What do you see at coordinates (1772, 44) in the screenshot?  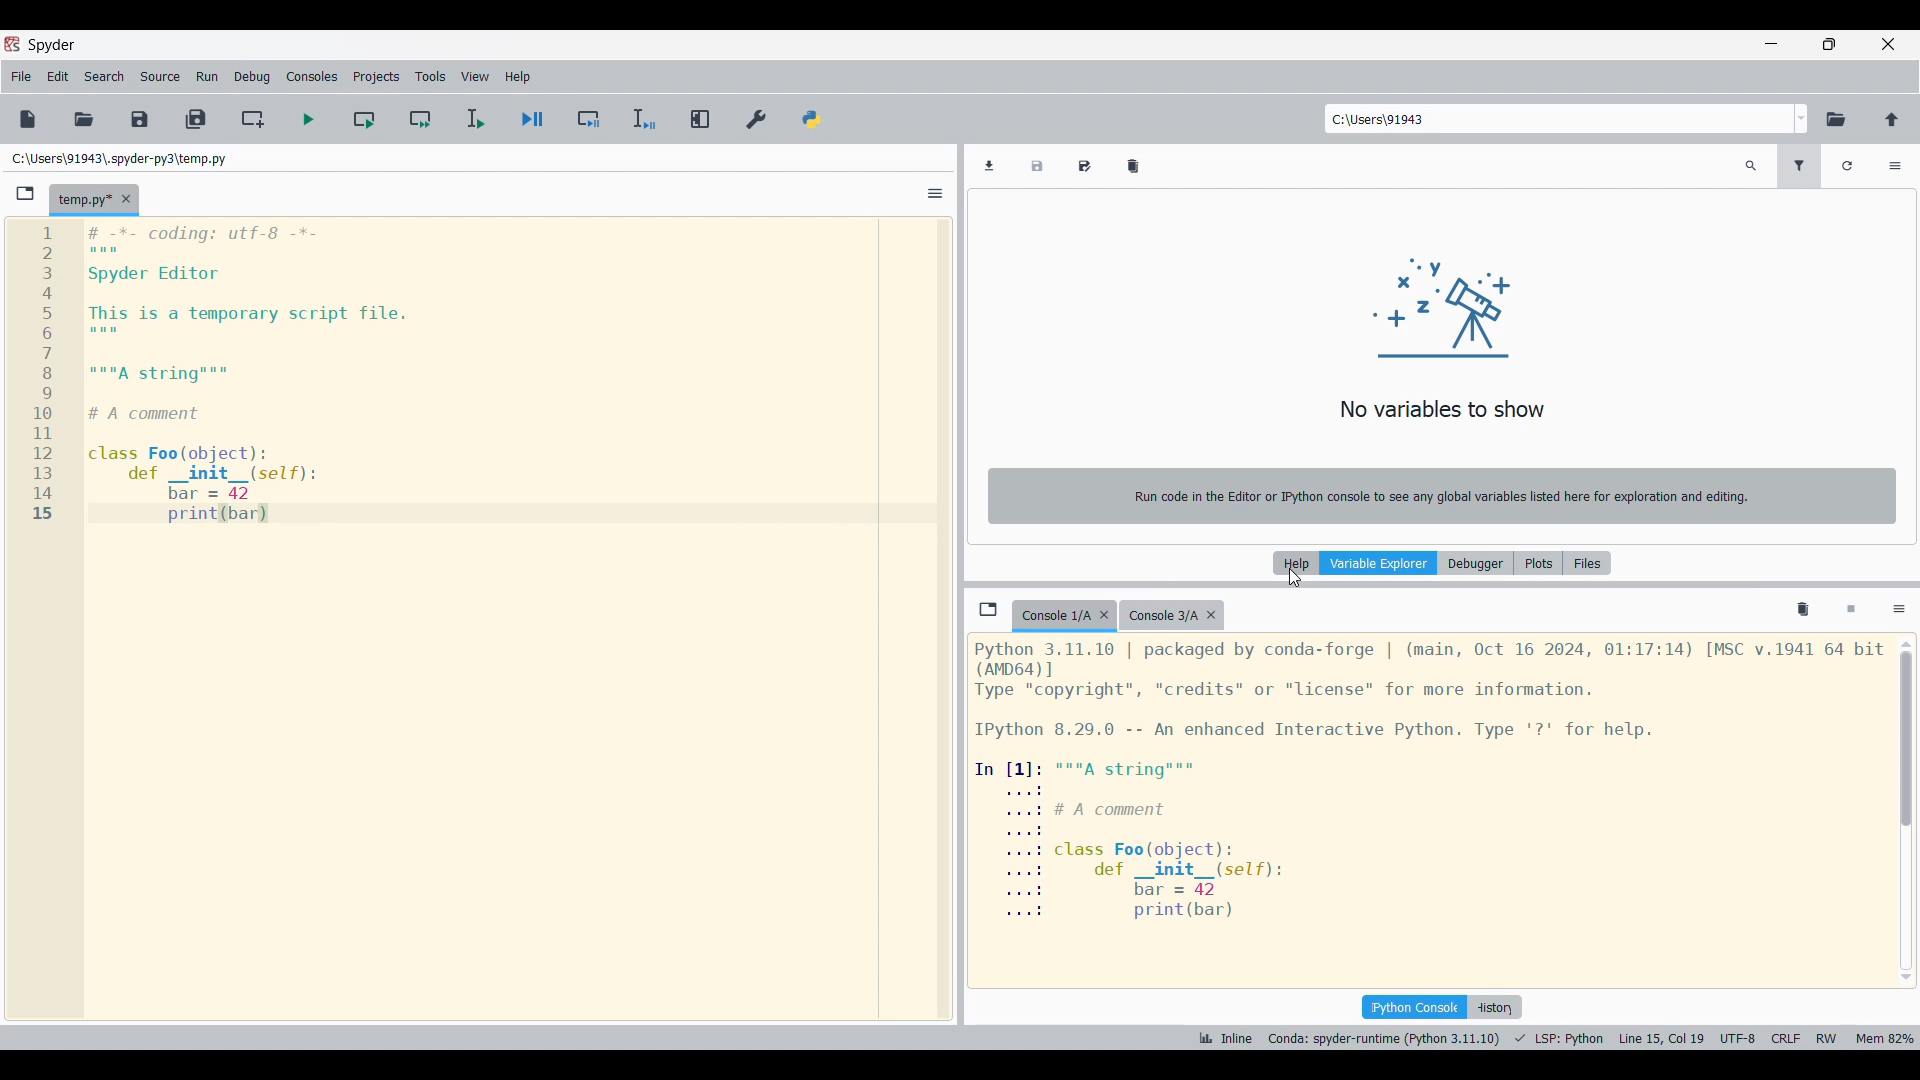 I see `Minimize` at bounding box center [1772, 44].